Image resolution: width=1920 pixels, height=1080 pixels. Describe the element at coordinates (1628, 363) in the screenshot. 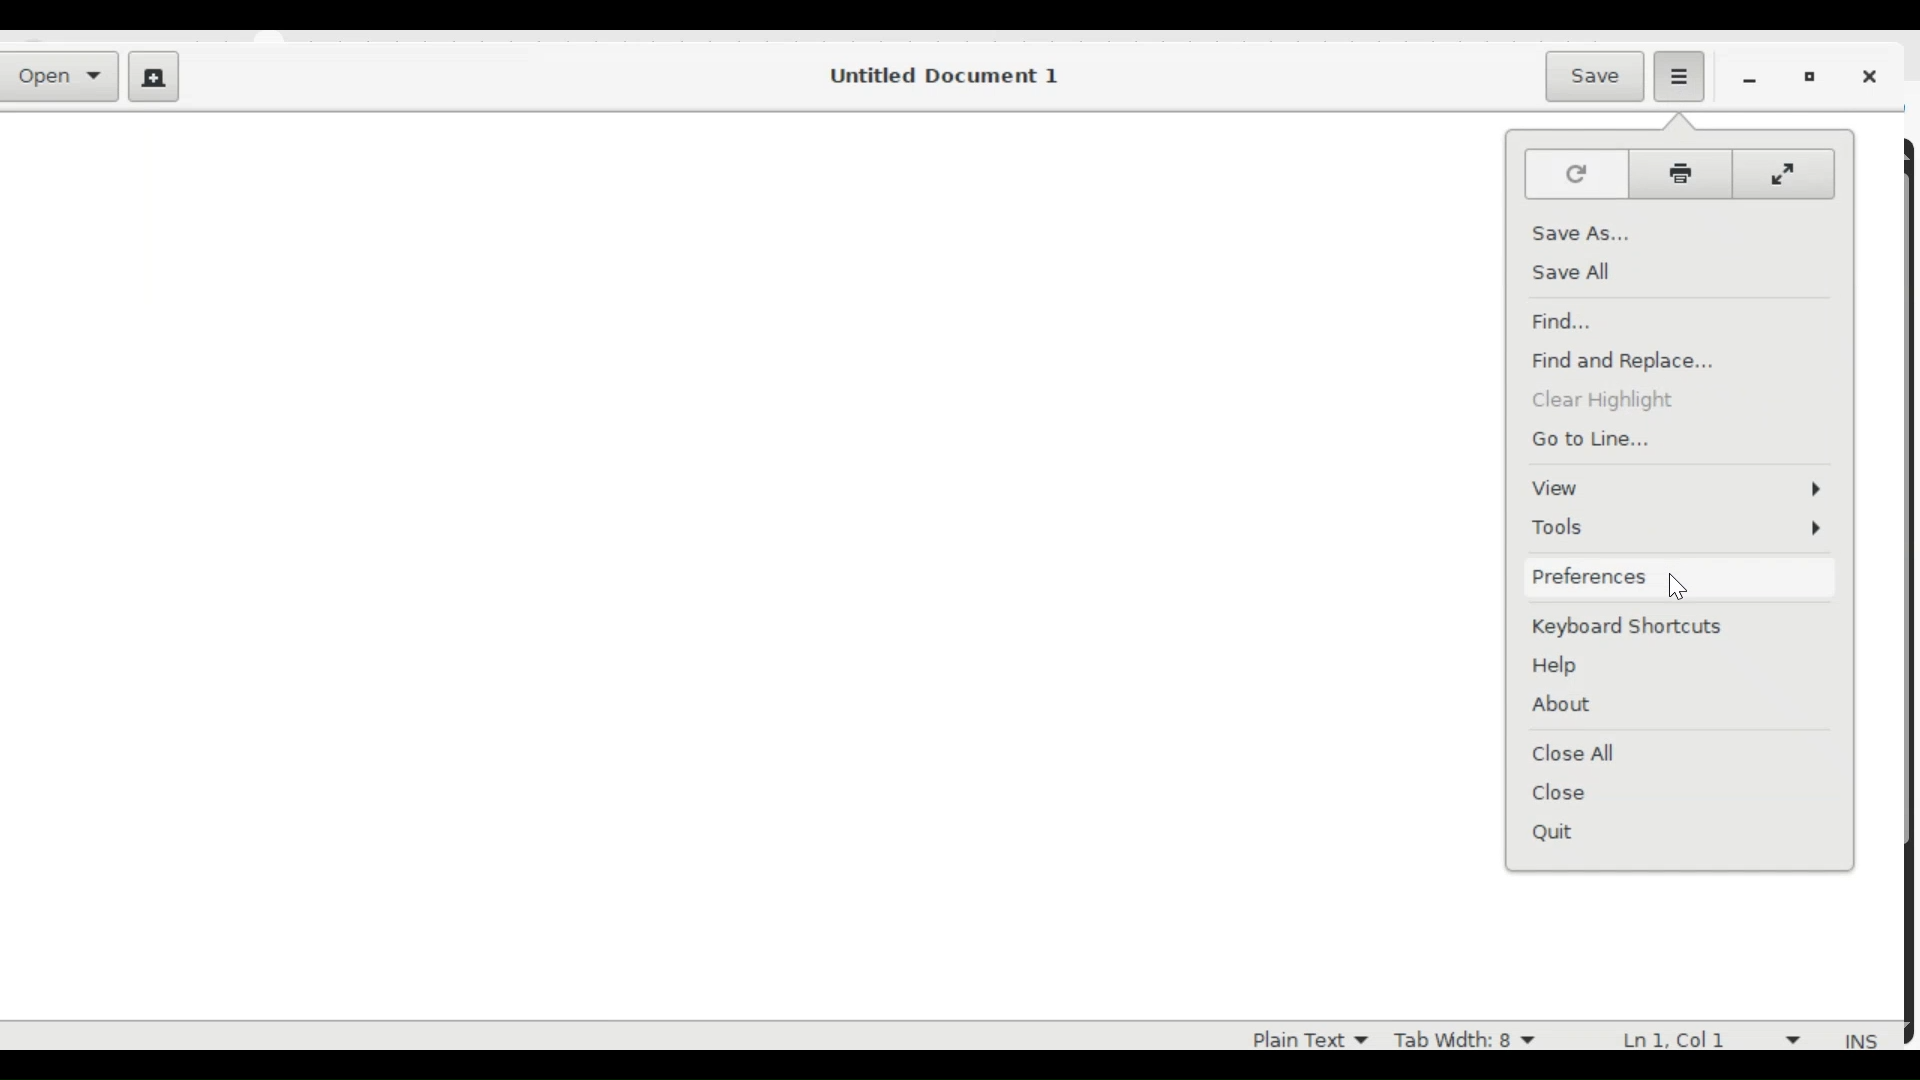

I see `Find and Replace` at that location.